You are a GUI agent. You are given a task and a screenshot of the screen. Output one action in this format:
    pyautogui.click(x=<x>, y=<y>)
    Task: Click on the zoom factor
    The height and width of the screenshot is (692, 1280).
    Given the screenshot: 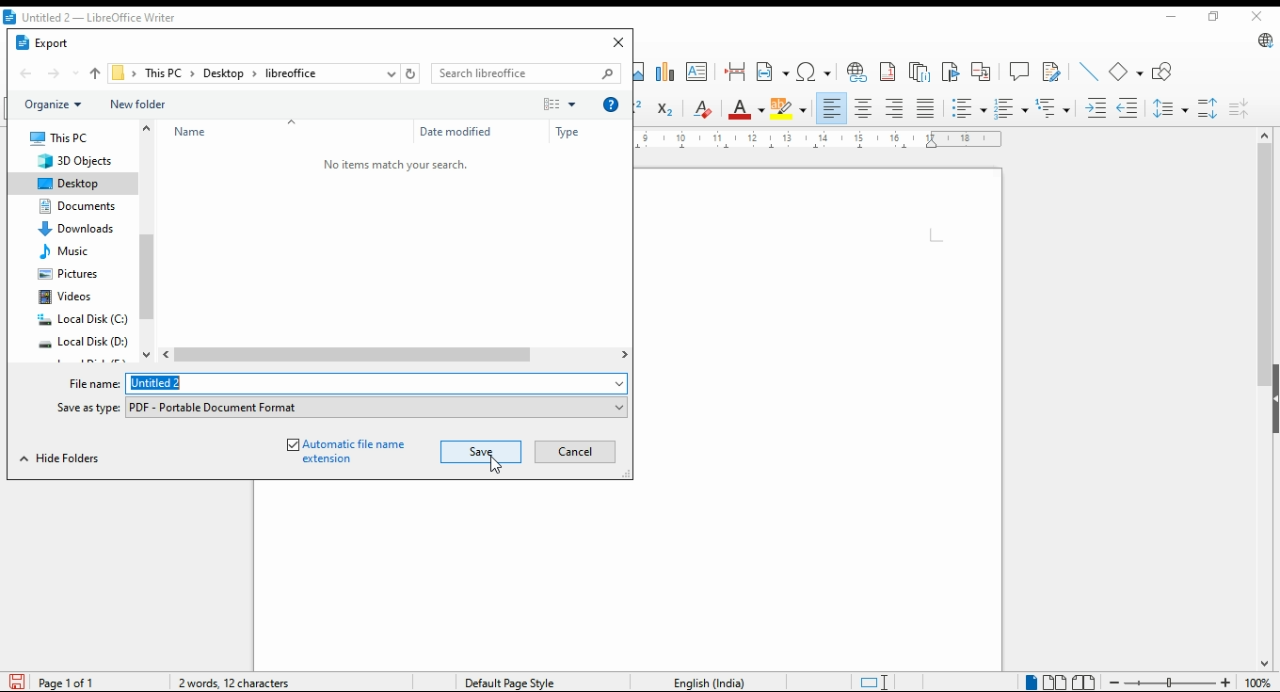 What is the action you would take?
    pyautogui.click(x=1259, y=683)
    